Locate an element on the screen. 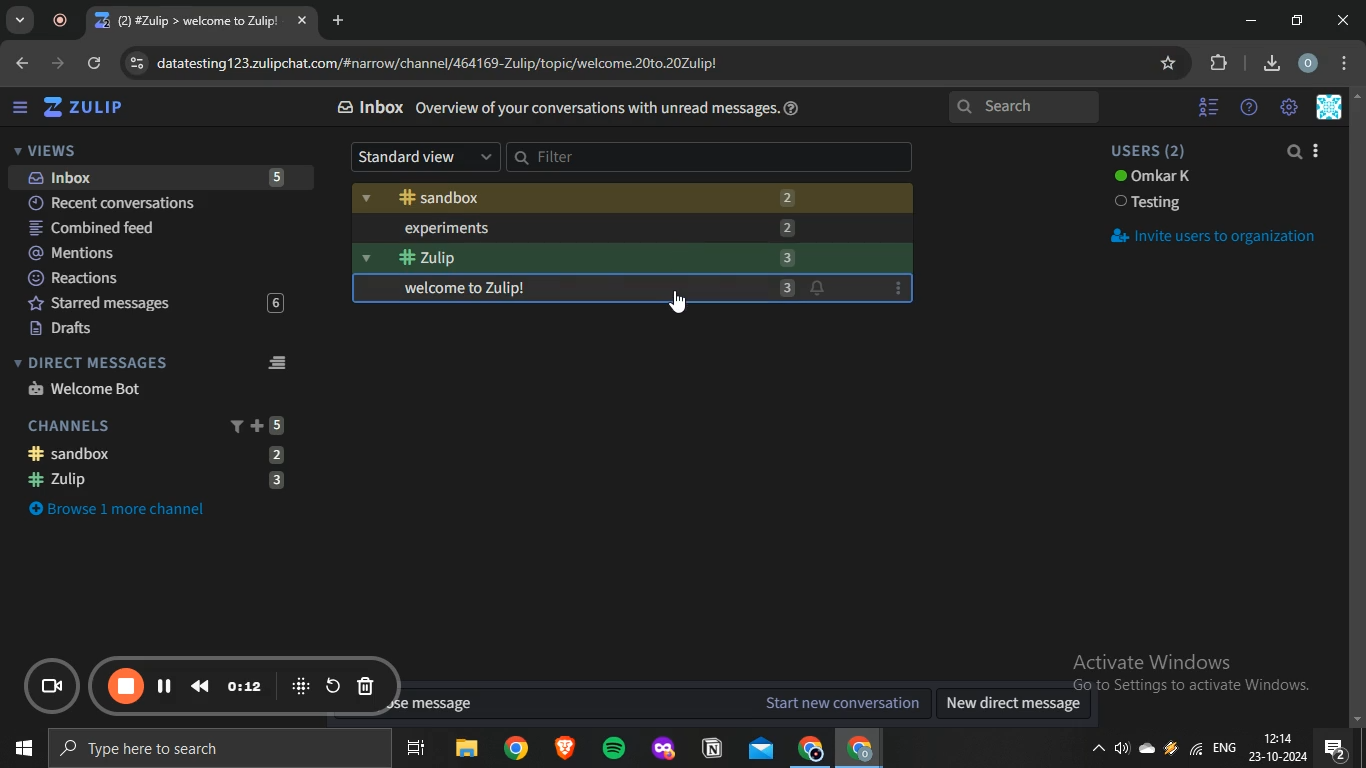 The image size is (1366, 768). task view is located at coordinates (416, 750).